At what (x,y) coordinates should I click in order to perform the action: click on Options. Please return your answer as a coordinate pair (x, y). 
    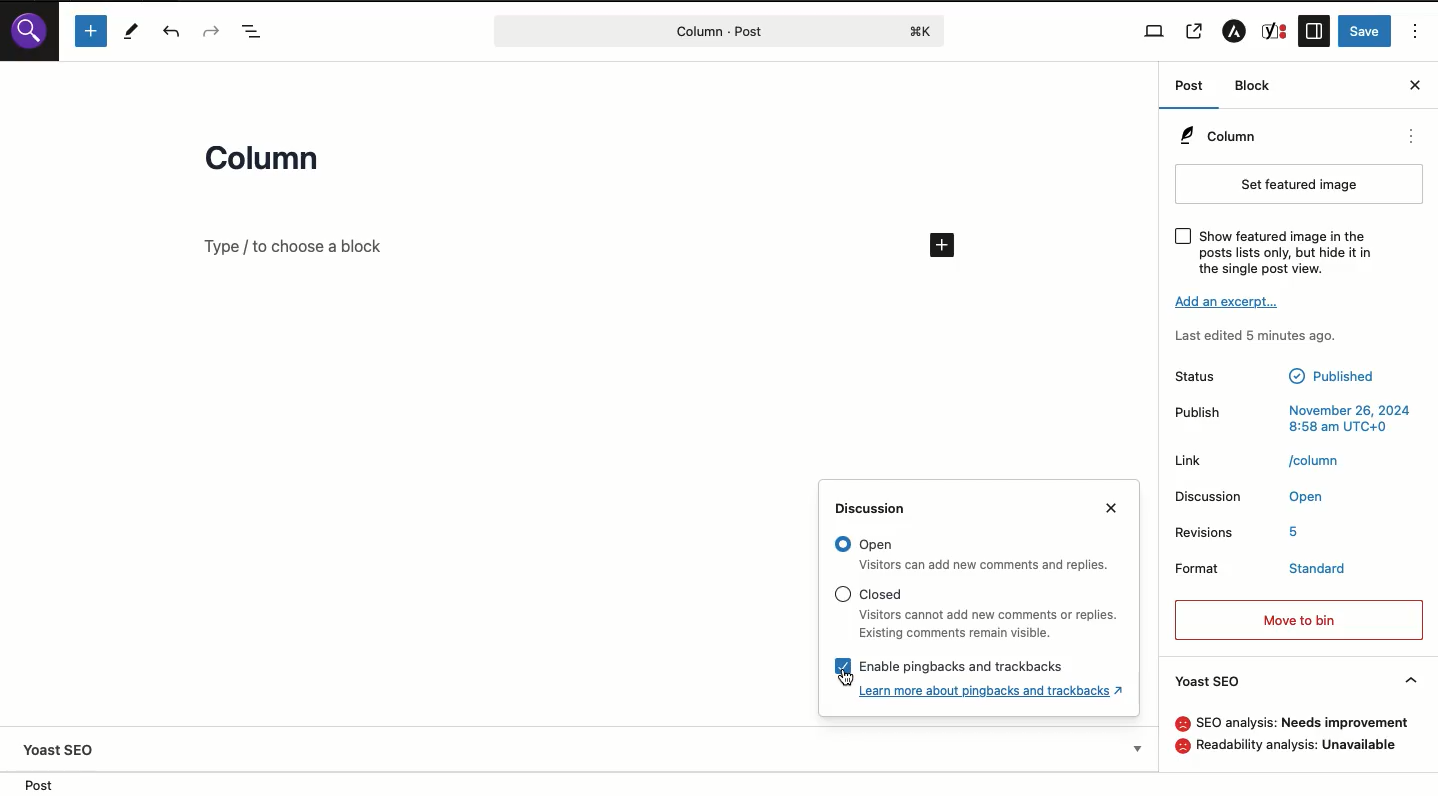
    Looking at the image, I should click on (1418, 32).